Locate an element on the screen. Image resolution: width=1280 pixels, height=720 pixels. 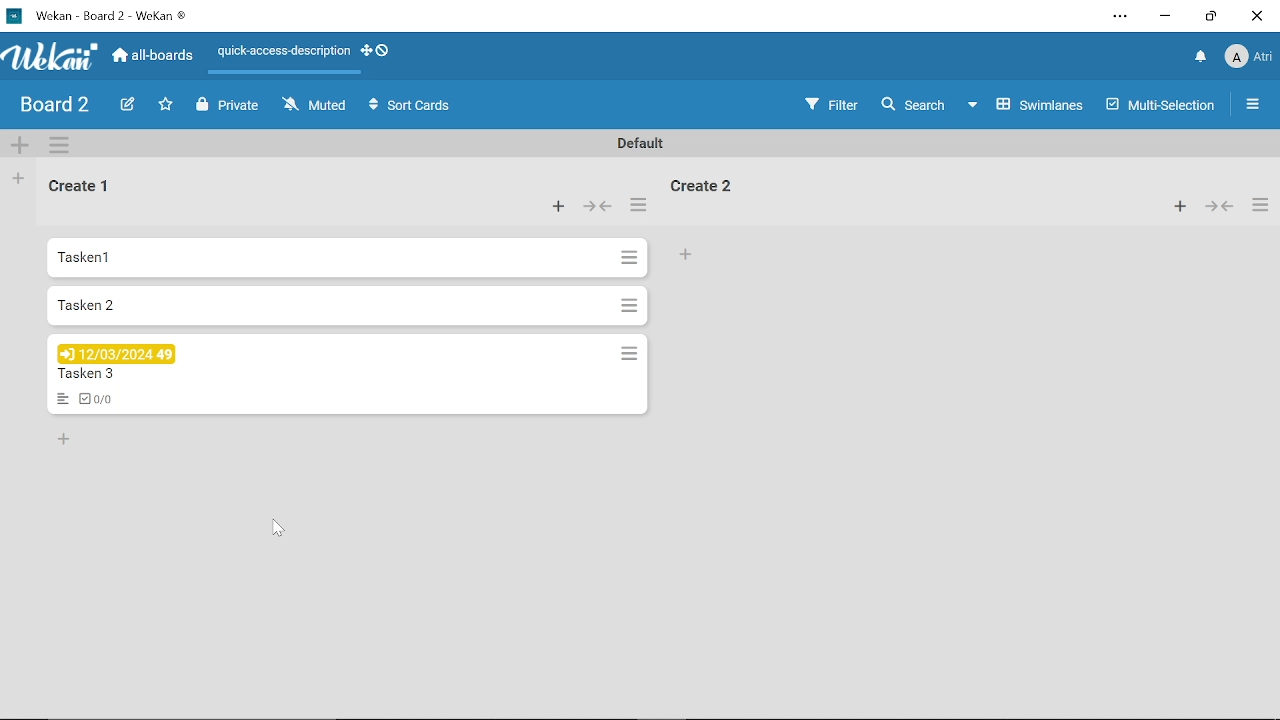
More is located at coordinates (1260, 205).